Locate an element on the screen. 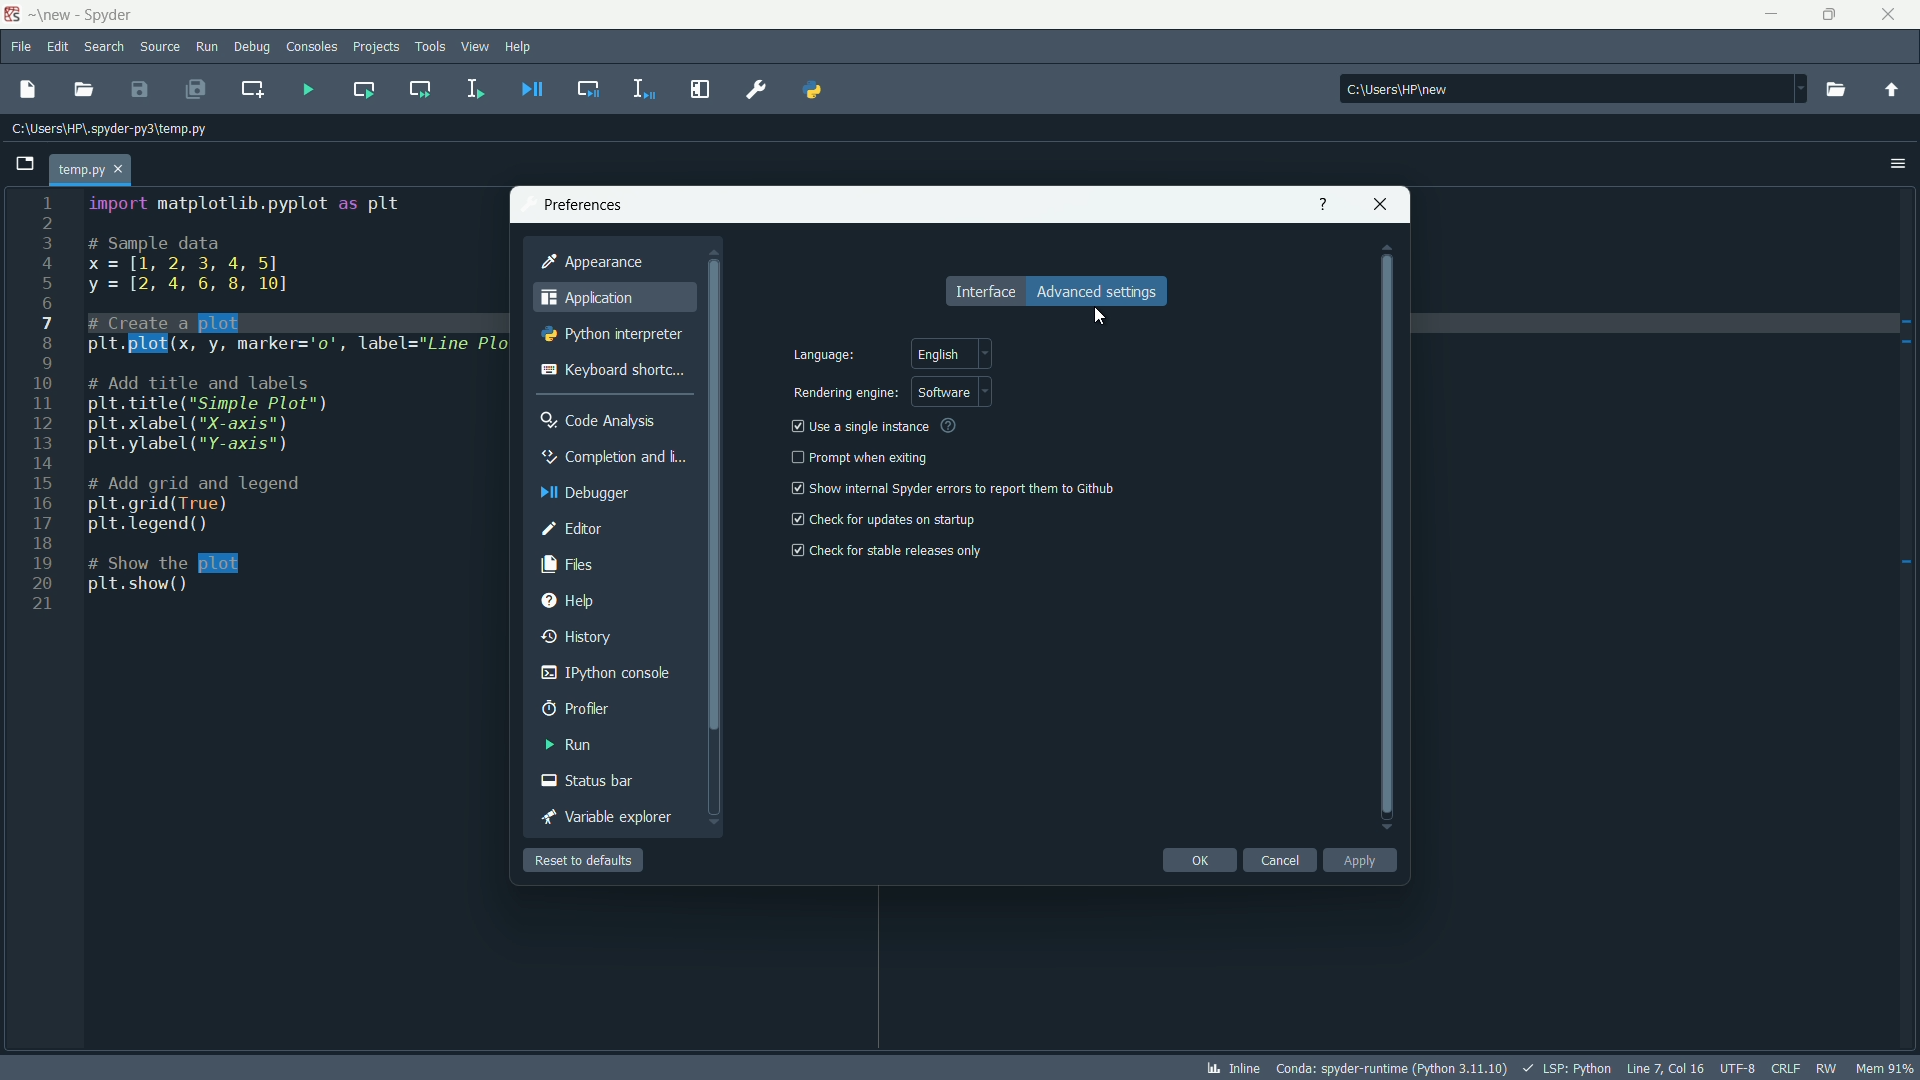 This screenshot has height=1080, width=1920. debug is located at coordinates (251, 46).